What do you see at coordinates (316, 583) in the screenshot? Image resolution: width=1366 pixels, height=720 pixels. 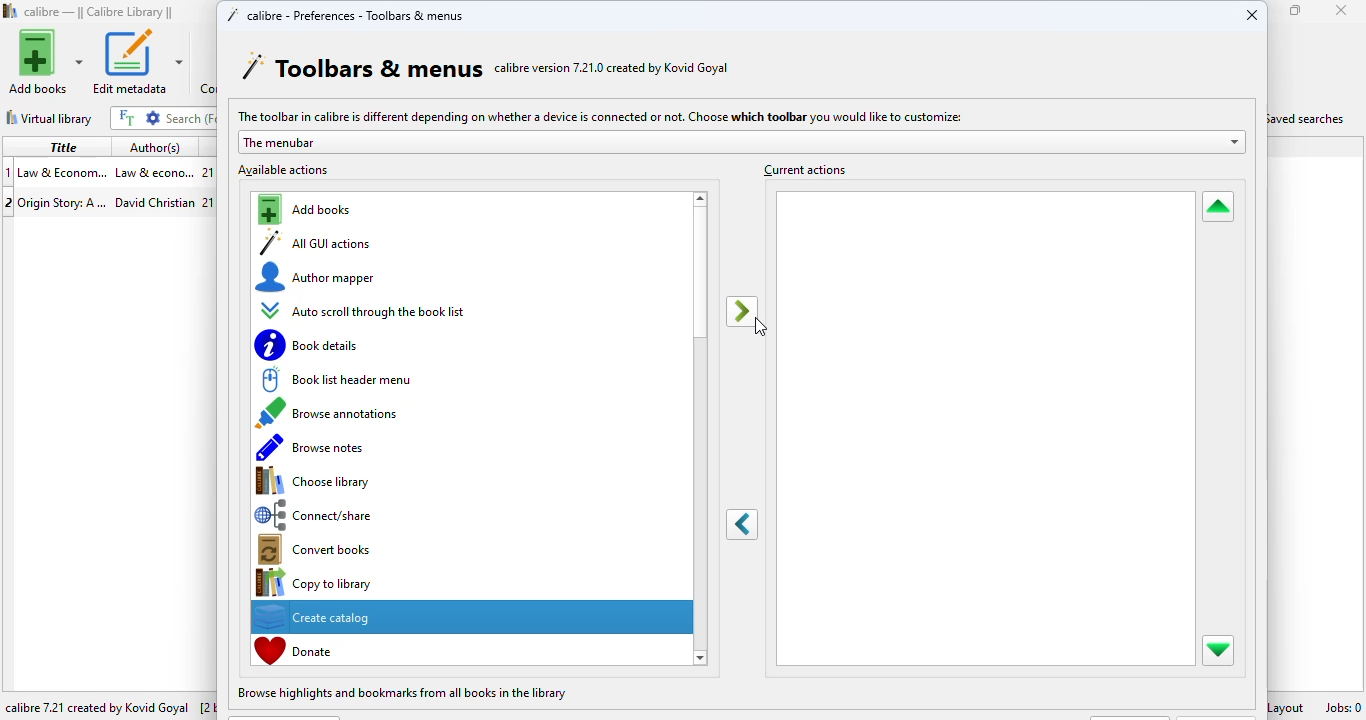 I see `copy to library` at bounding box center [316, 583].